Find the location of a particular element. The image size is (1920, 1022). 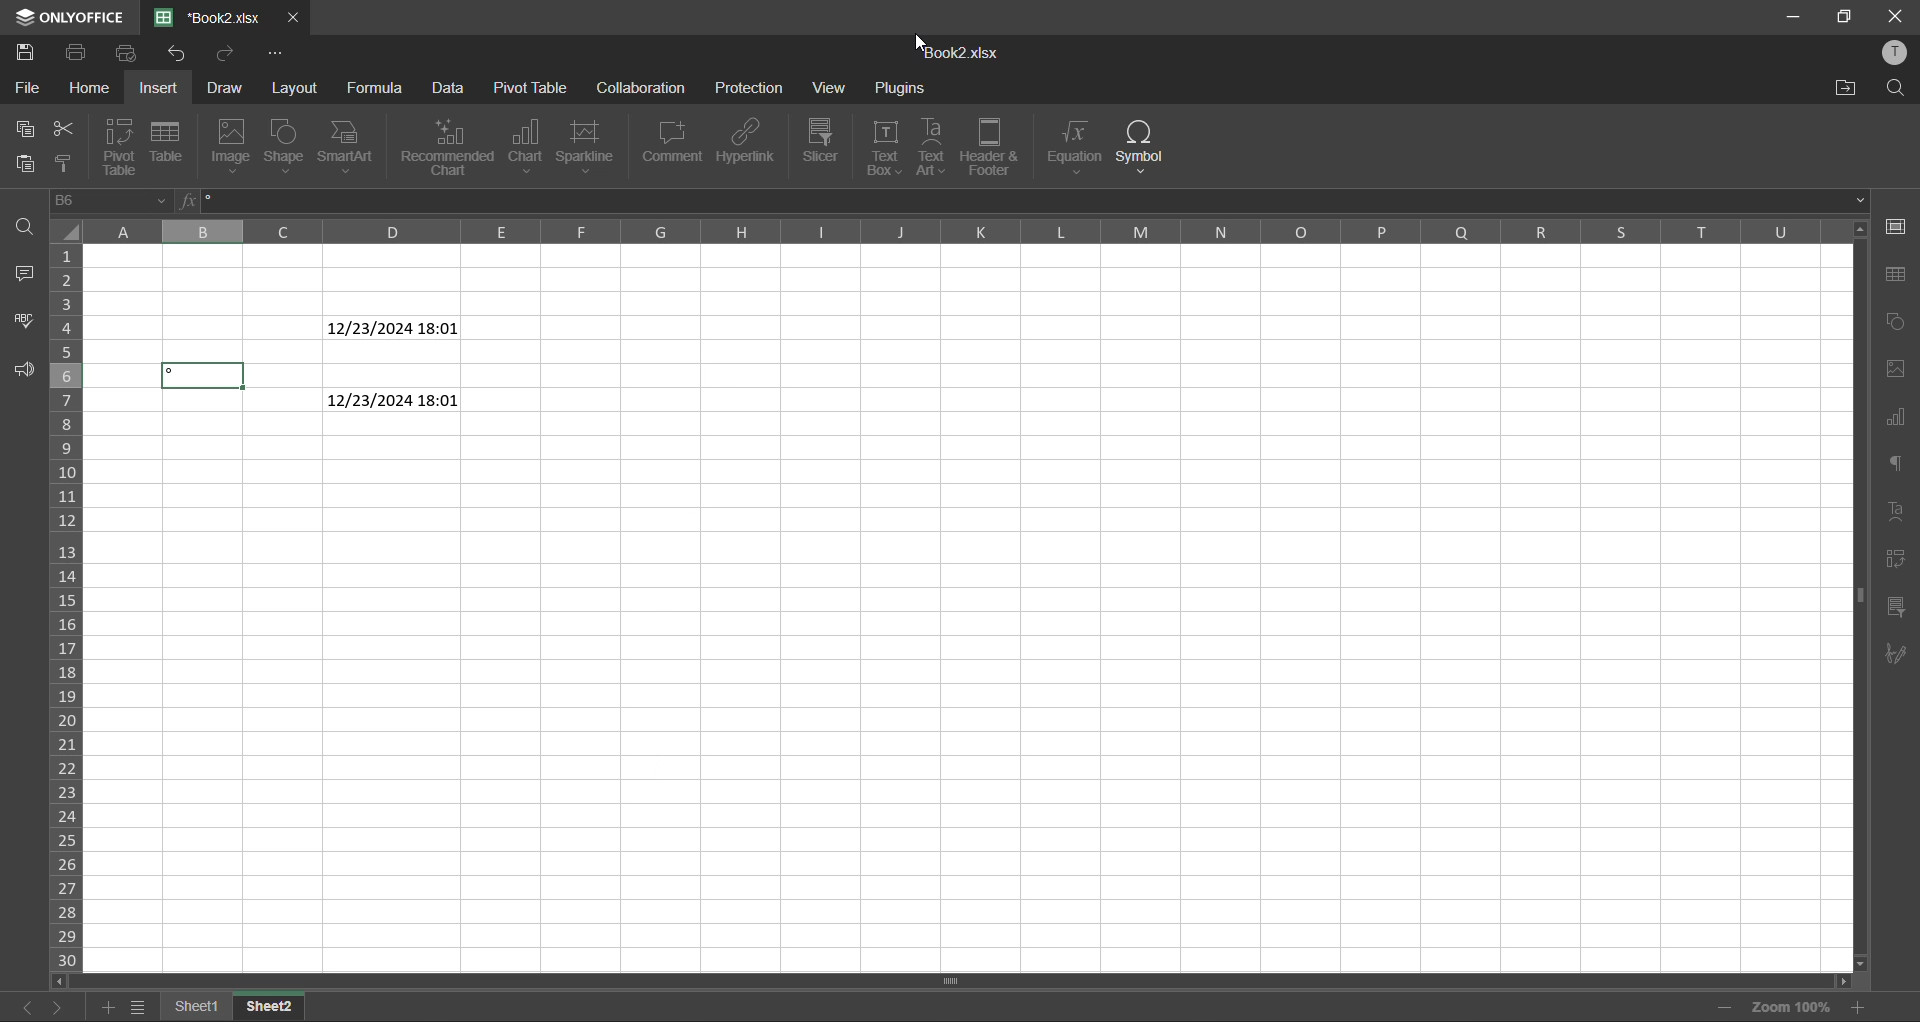

find is located at coordinates (26, 225).